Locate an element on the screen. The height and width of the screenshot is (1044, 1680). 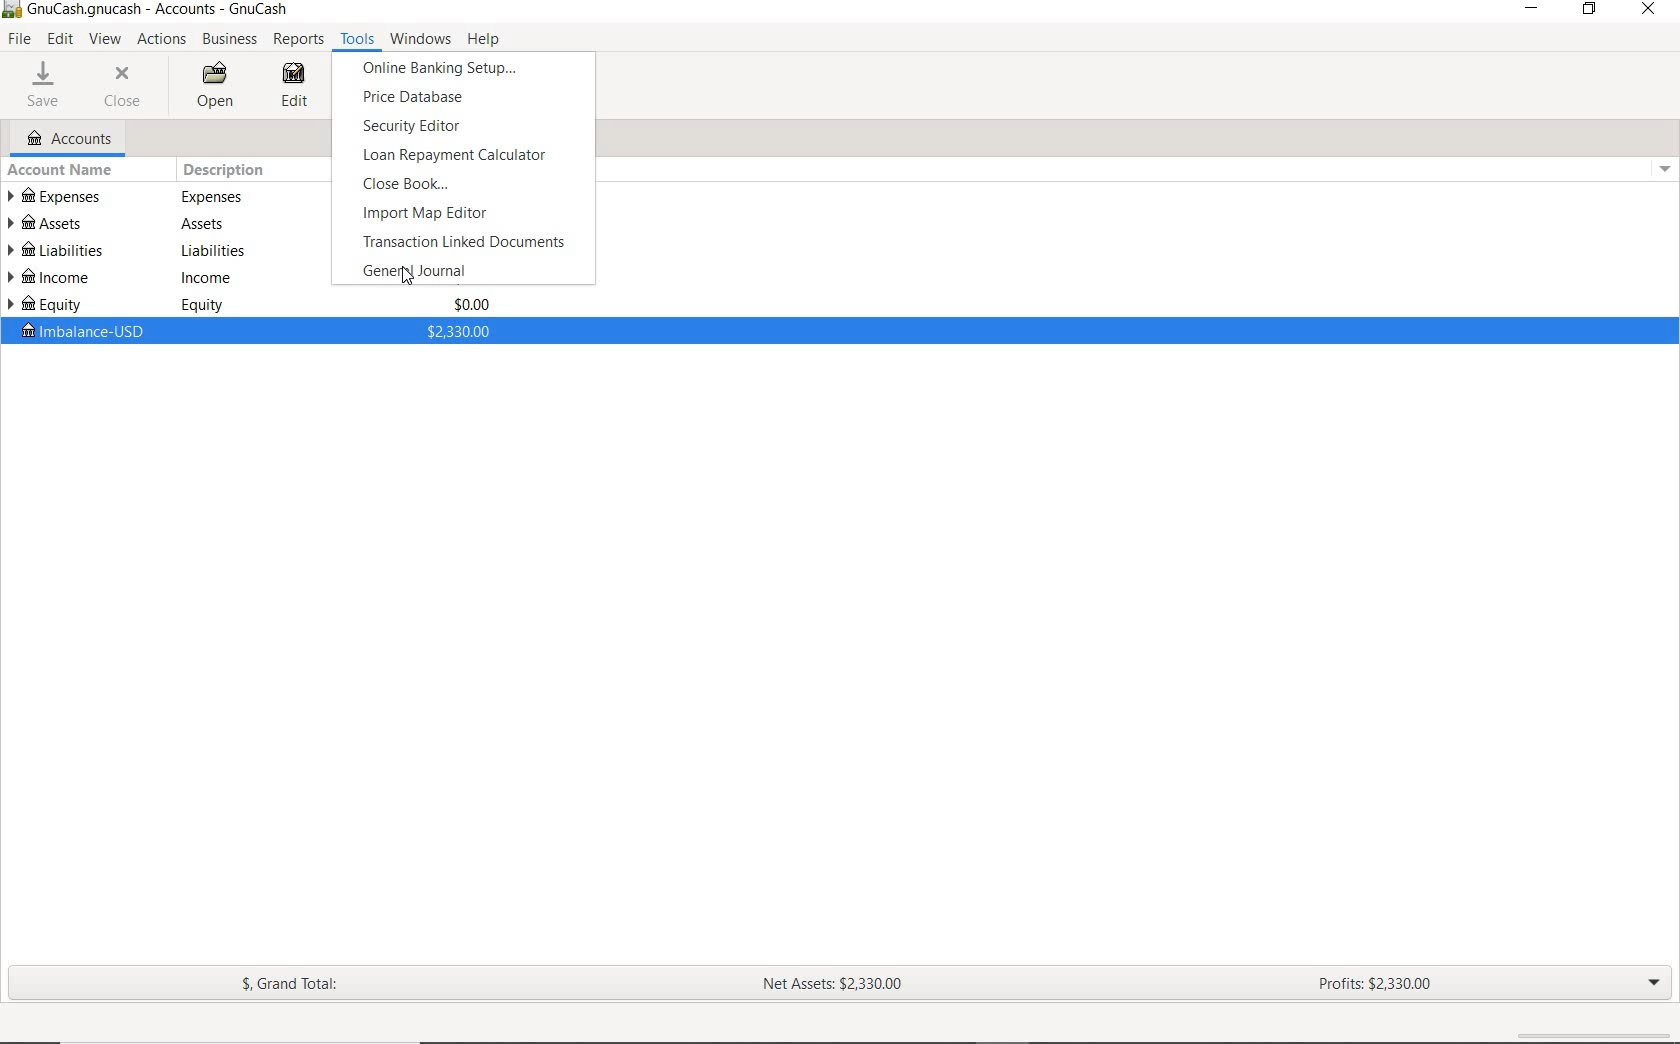
ONLINE BANKING SETUP is located at coordinates (462, 67).